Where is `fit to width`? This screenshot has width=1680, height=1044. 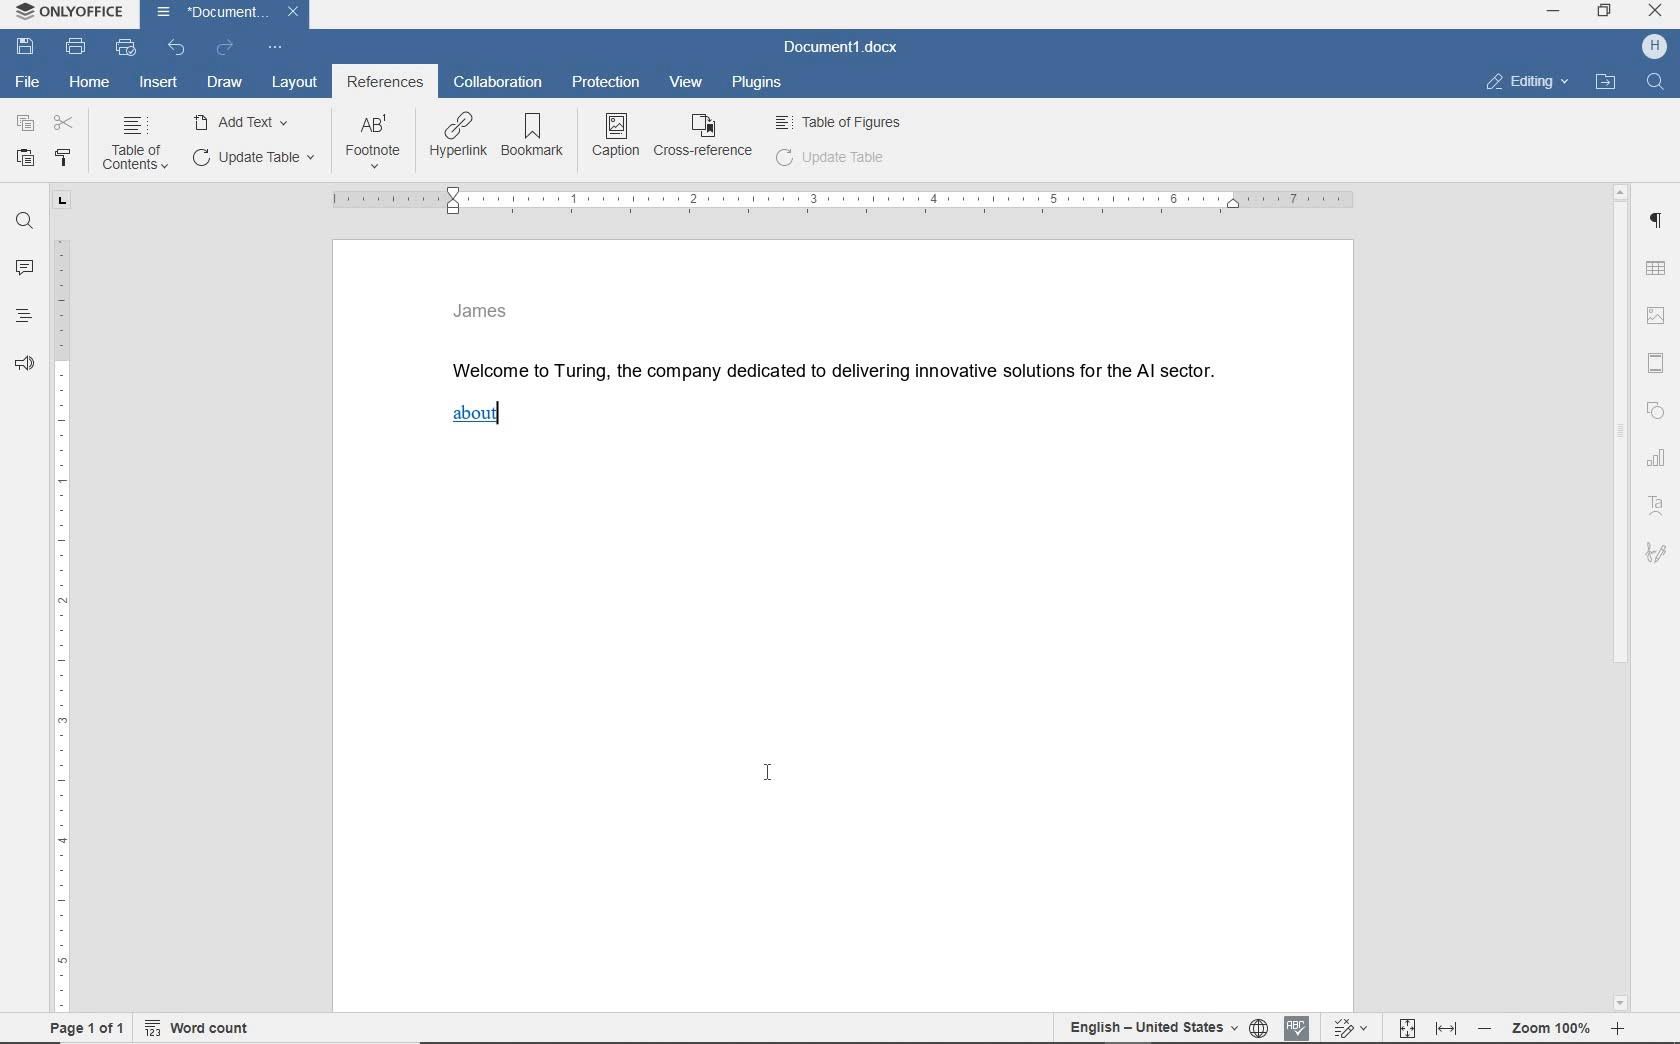
fit to width is located at coordinates (1446, 1027).